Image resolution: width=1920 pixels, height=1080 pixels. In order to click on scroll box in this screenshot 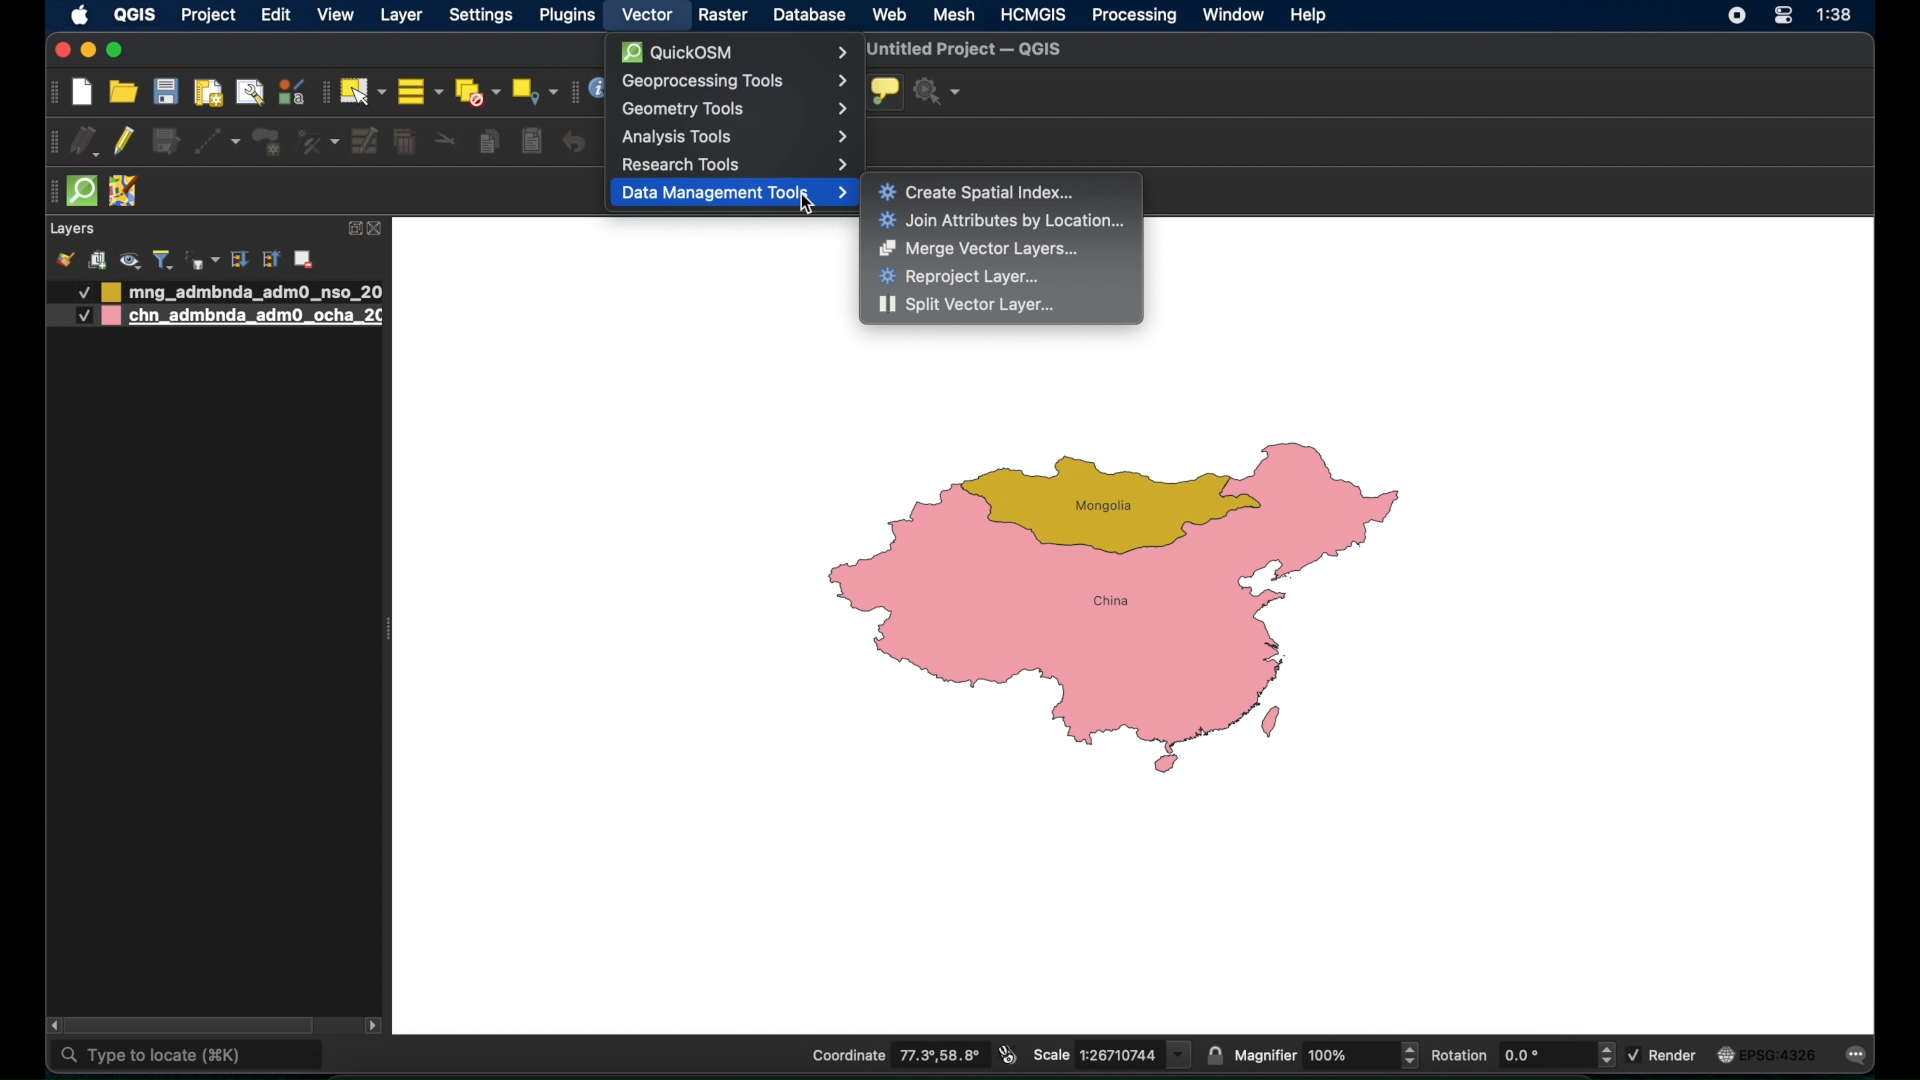, I will do `click(195, 1024)`.